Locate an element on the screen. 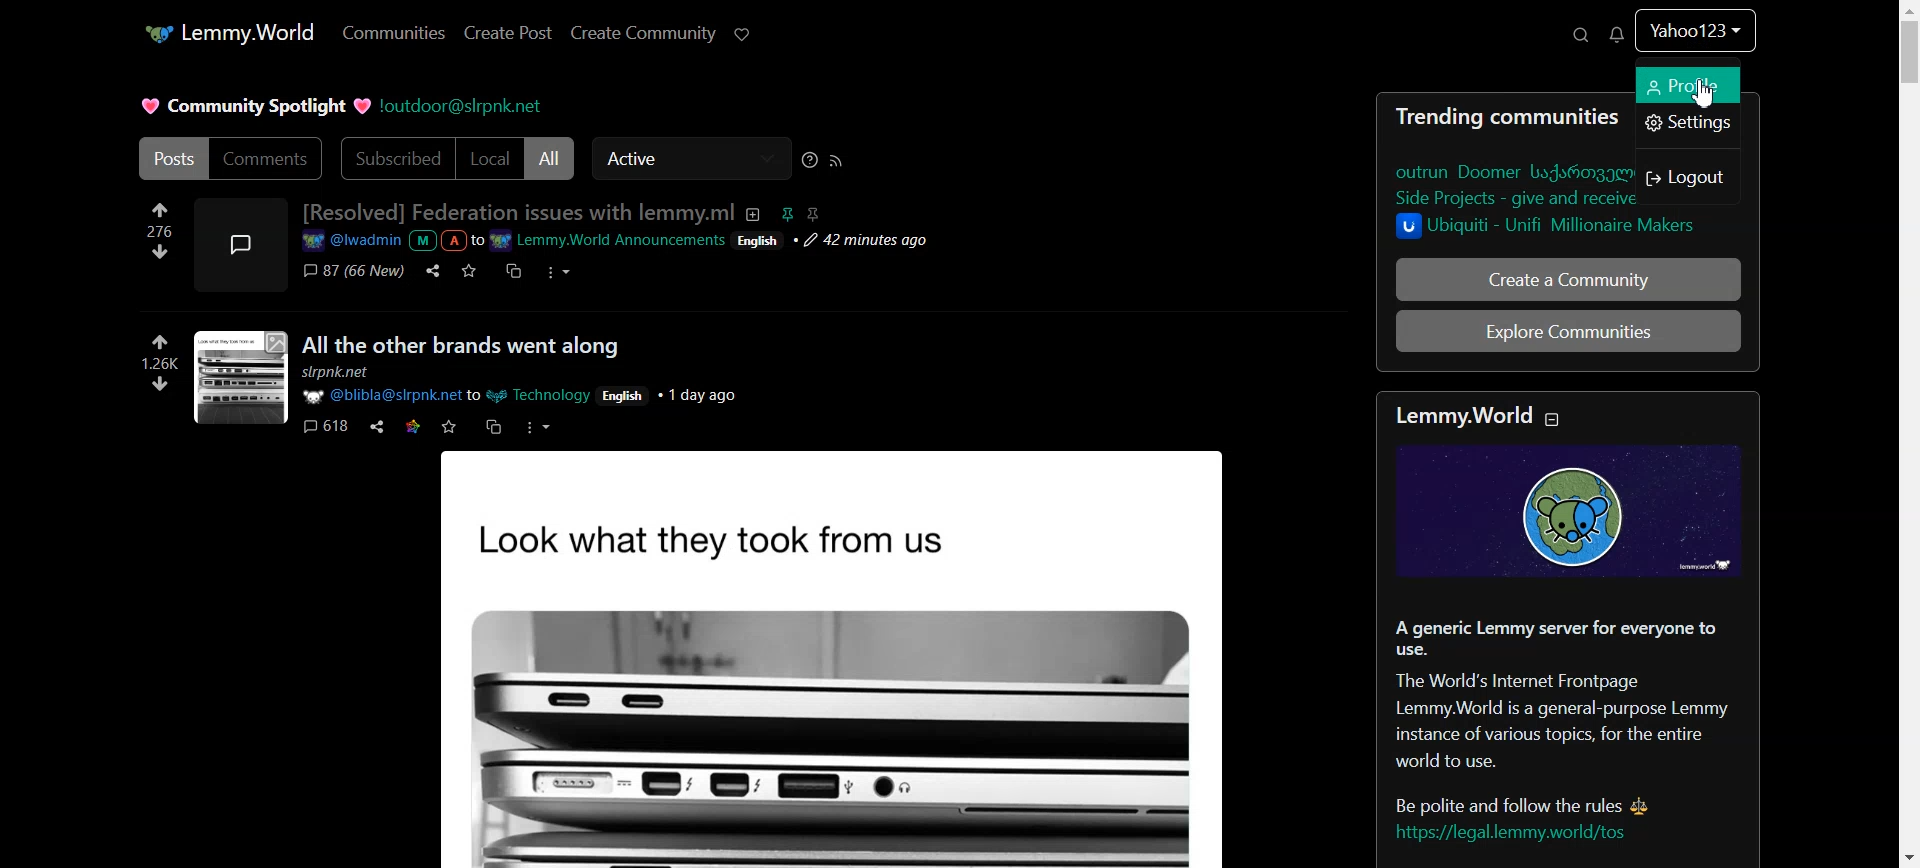 This screenshot has width=1920, height=868. Settings is located at coordinates (1688, 123).